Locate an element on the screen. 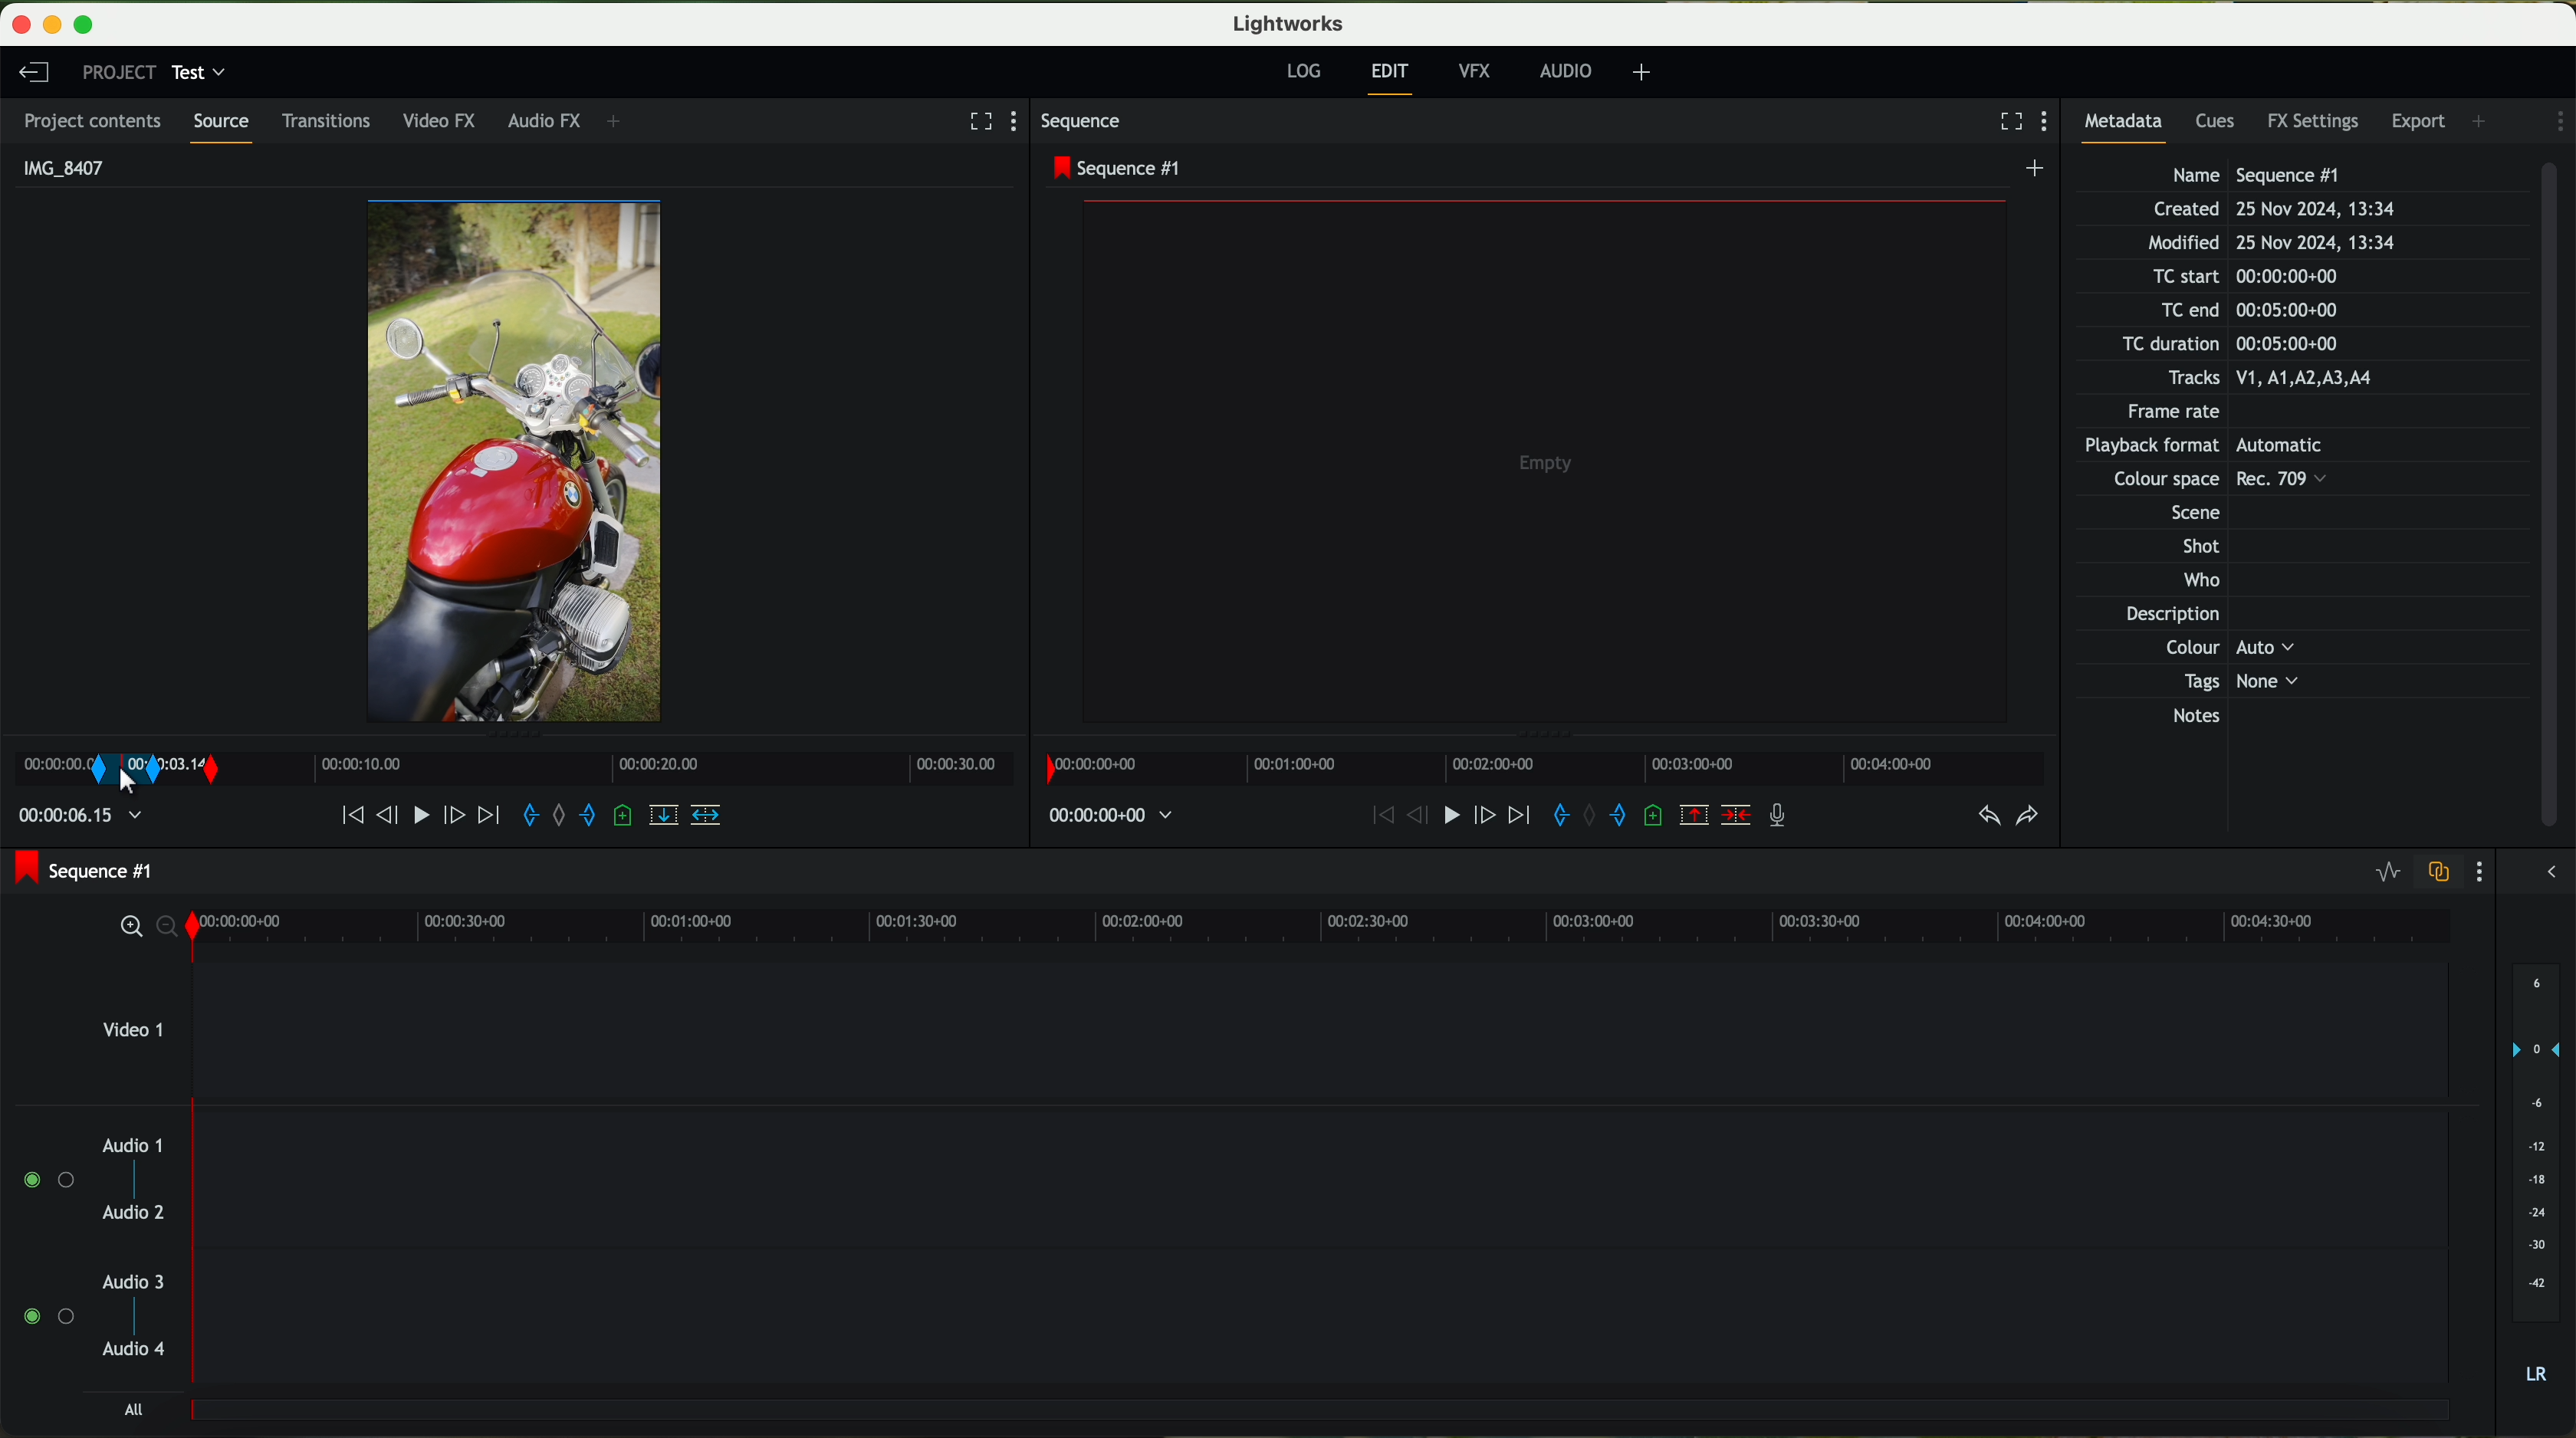 This screenshot has height=1438, width=2576. move backward is located at coordinates (1370, 816).